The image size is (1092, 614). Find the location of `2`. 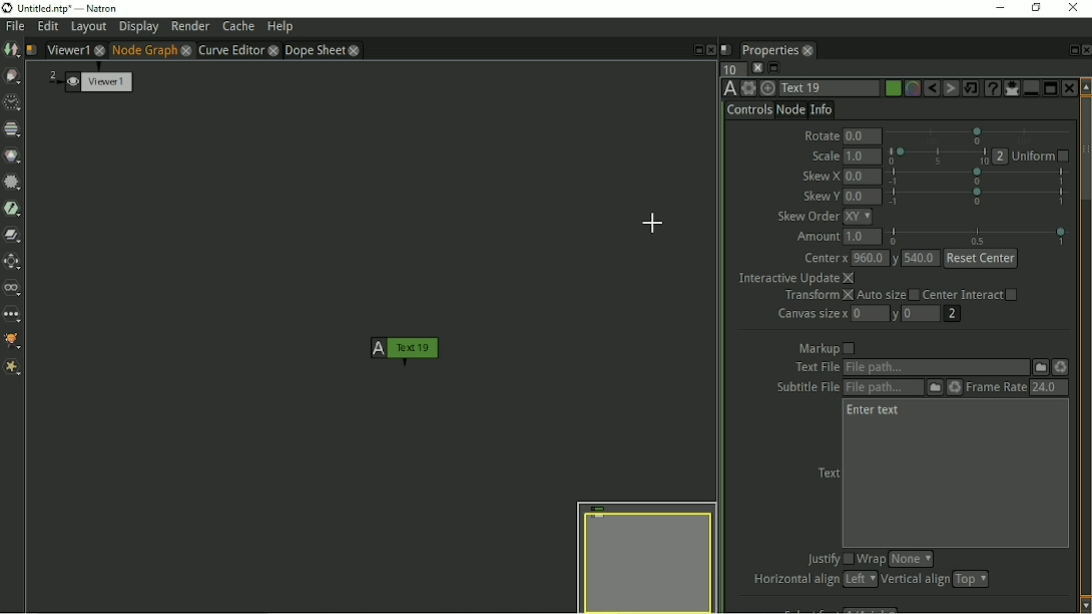

2 is located at coordinates (52, 75).